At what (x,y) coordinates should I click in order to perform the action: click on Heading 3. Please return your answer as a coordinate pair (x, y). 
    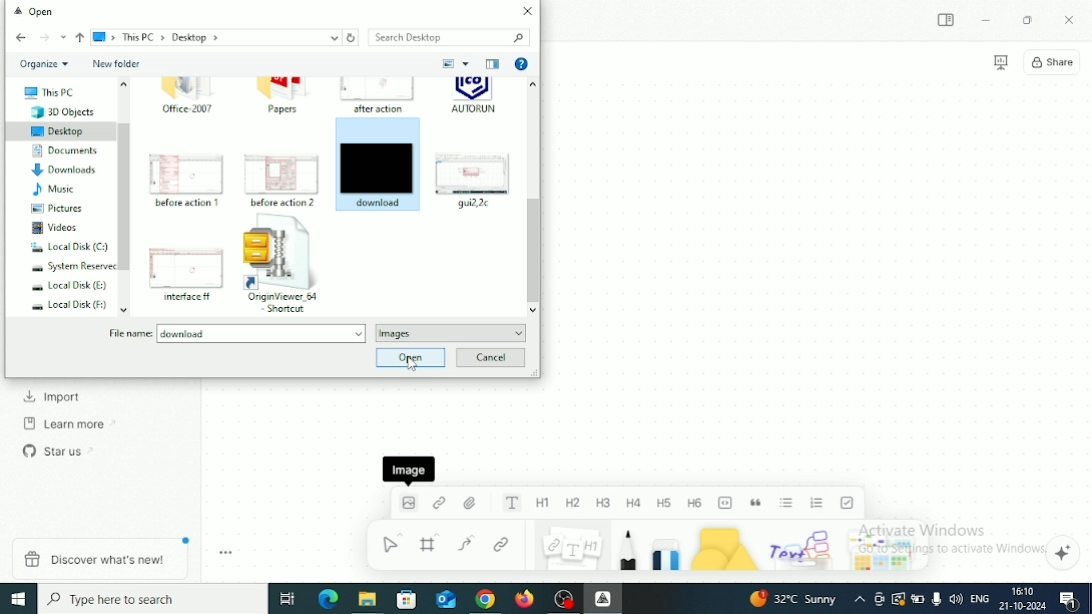
    Looking at the image, I should click on (604, 503).